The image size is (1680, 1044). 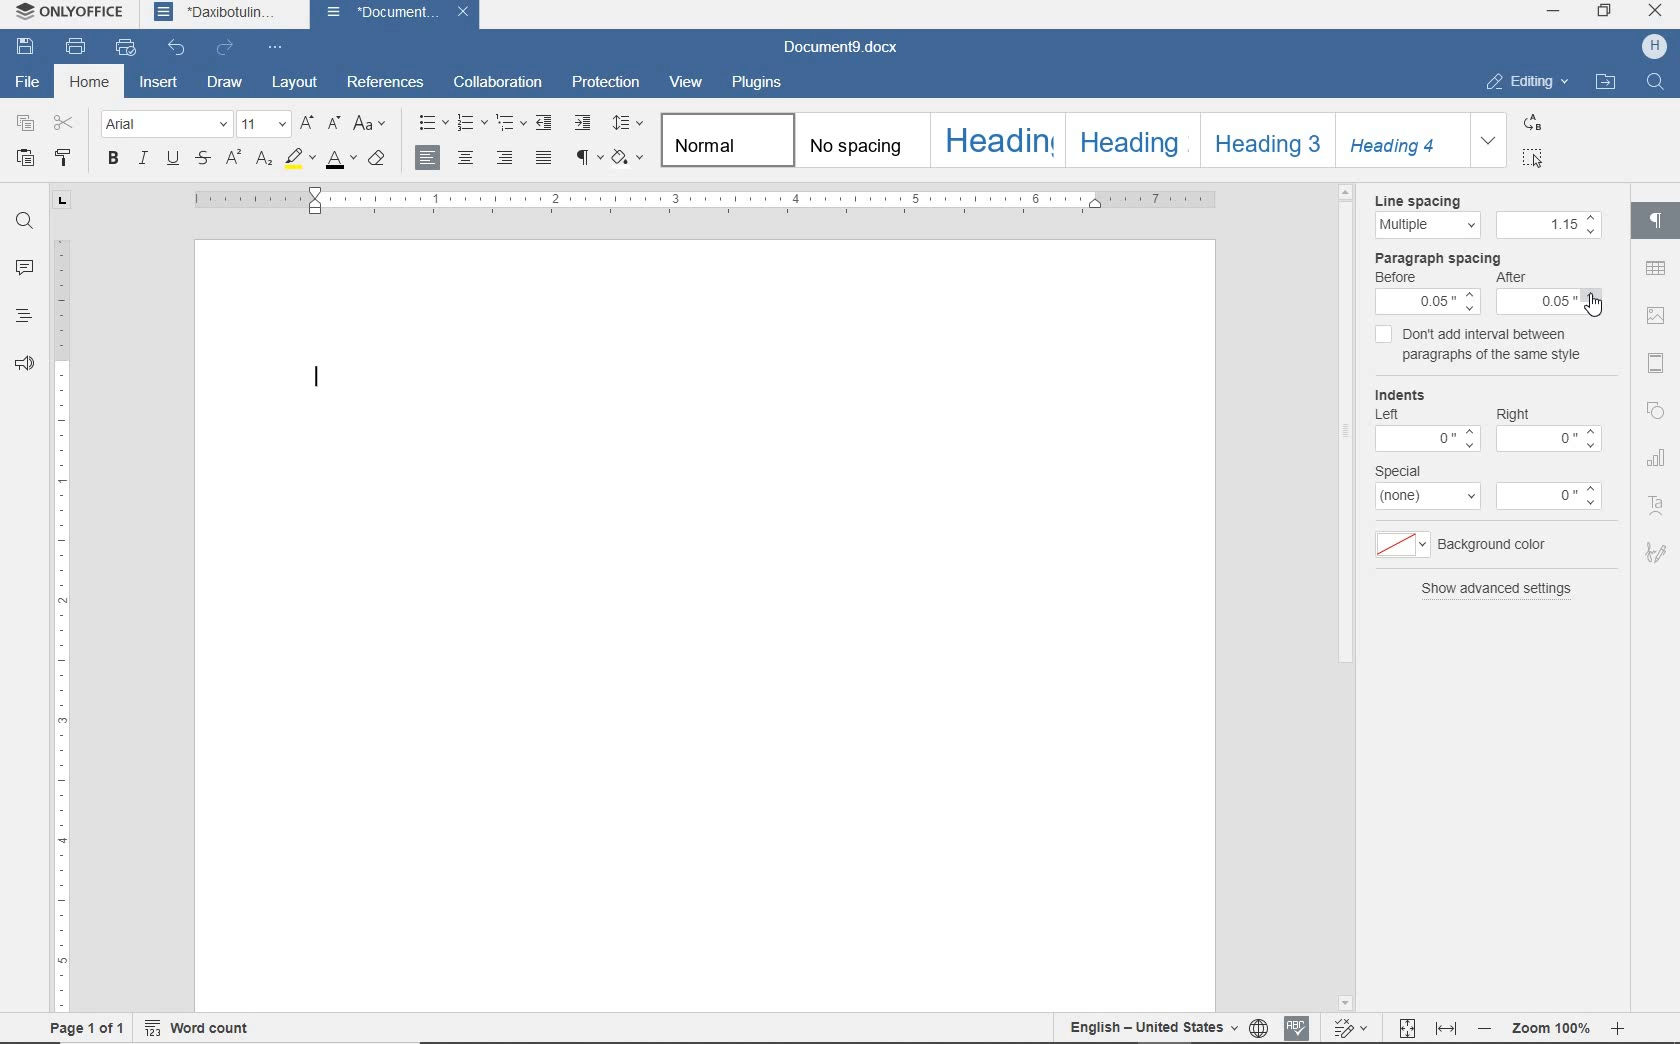 What do you see at coordinates (88, 81) in the screenshot?
I see `home` at bounding box center [88, 81].